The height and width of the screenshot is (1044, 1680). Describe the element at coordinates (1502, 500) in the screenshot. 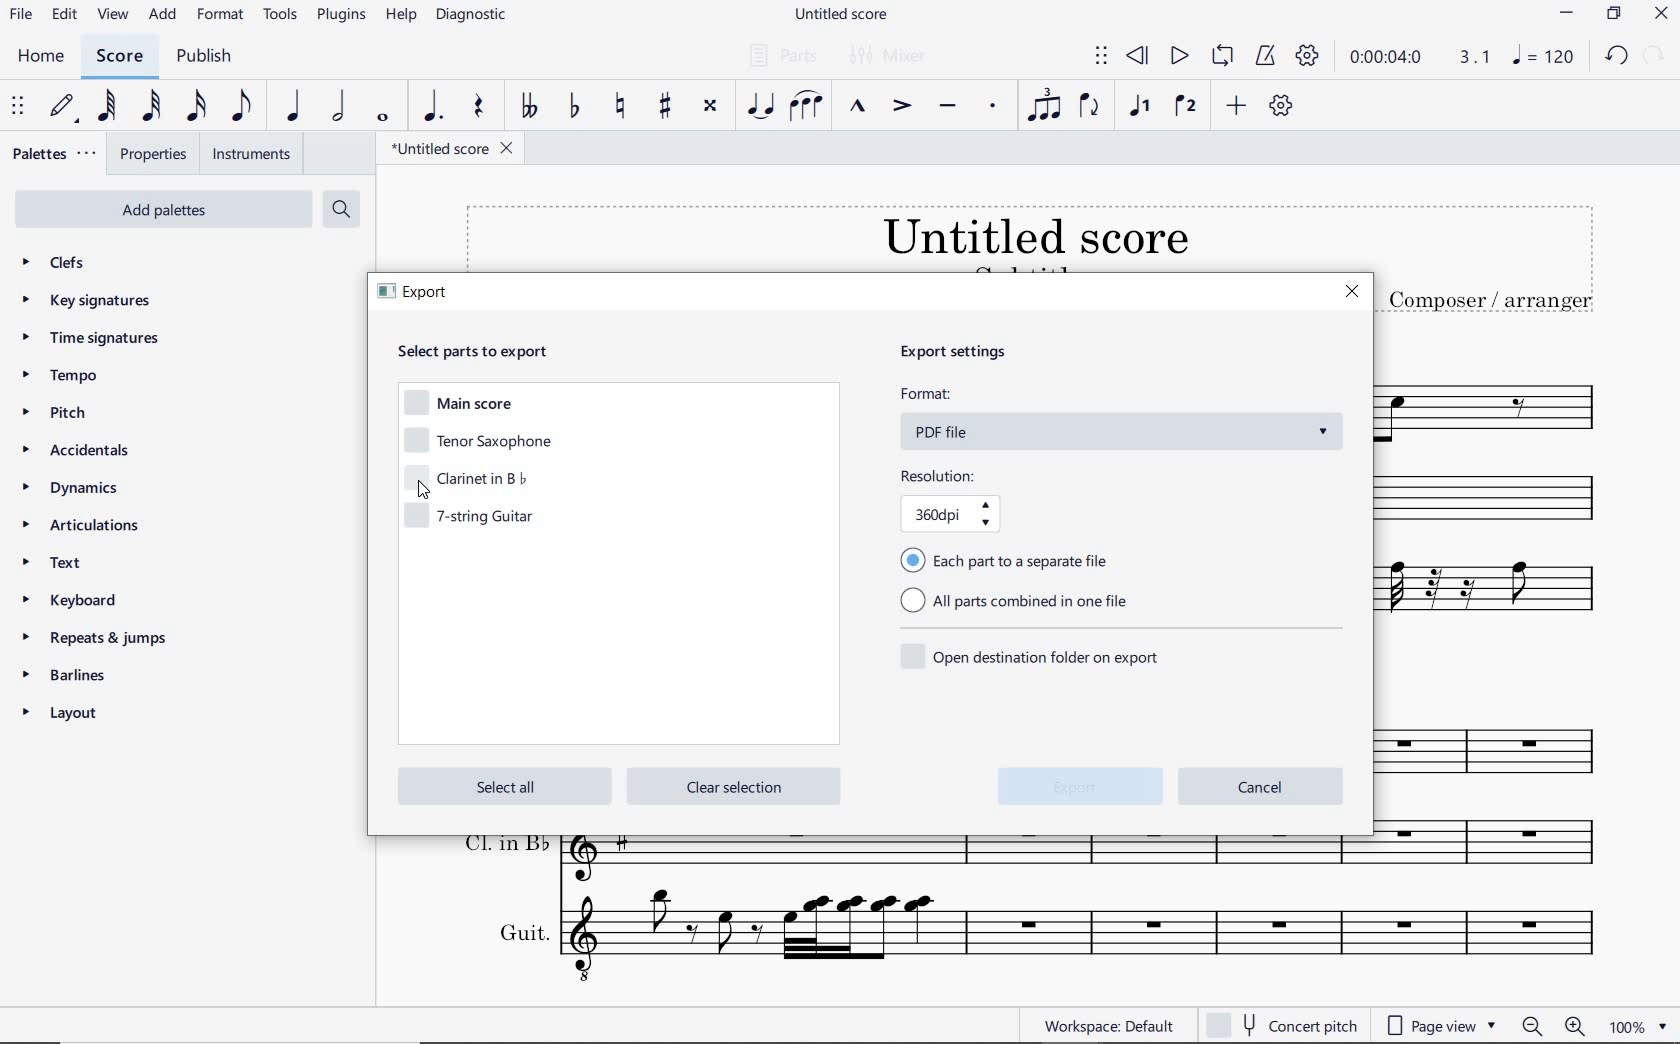

I see `Clarinet in b` at that location.